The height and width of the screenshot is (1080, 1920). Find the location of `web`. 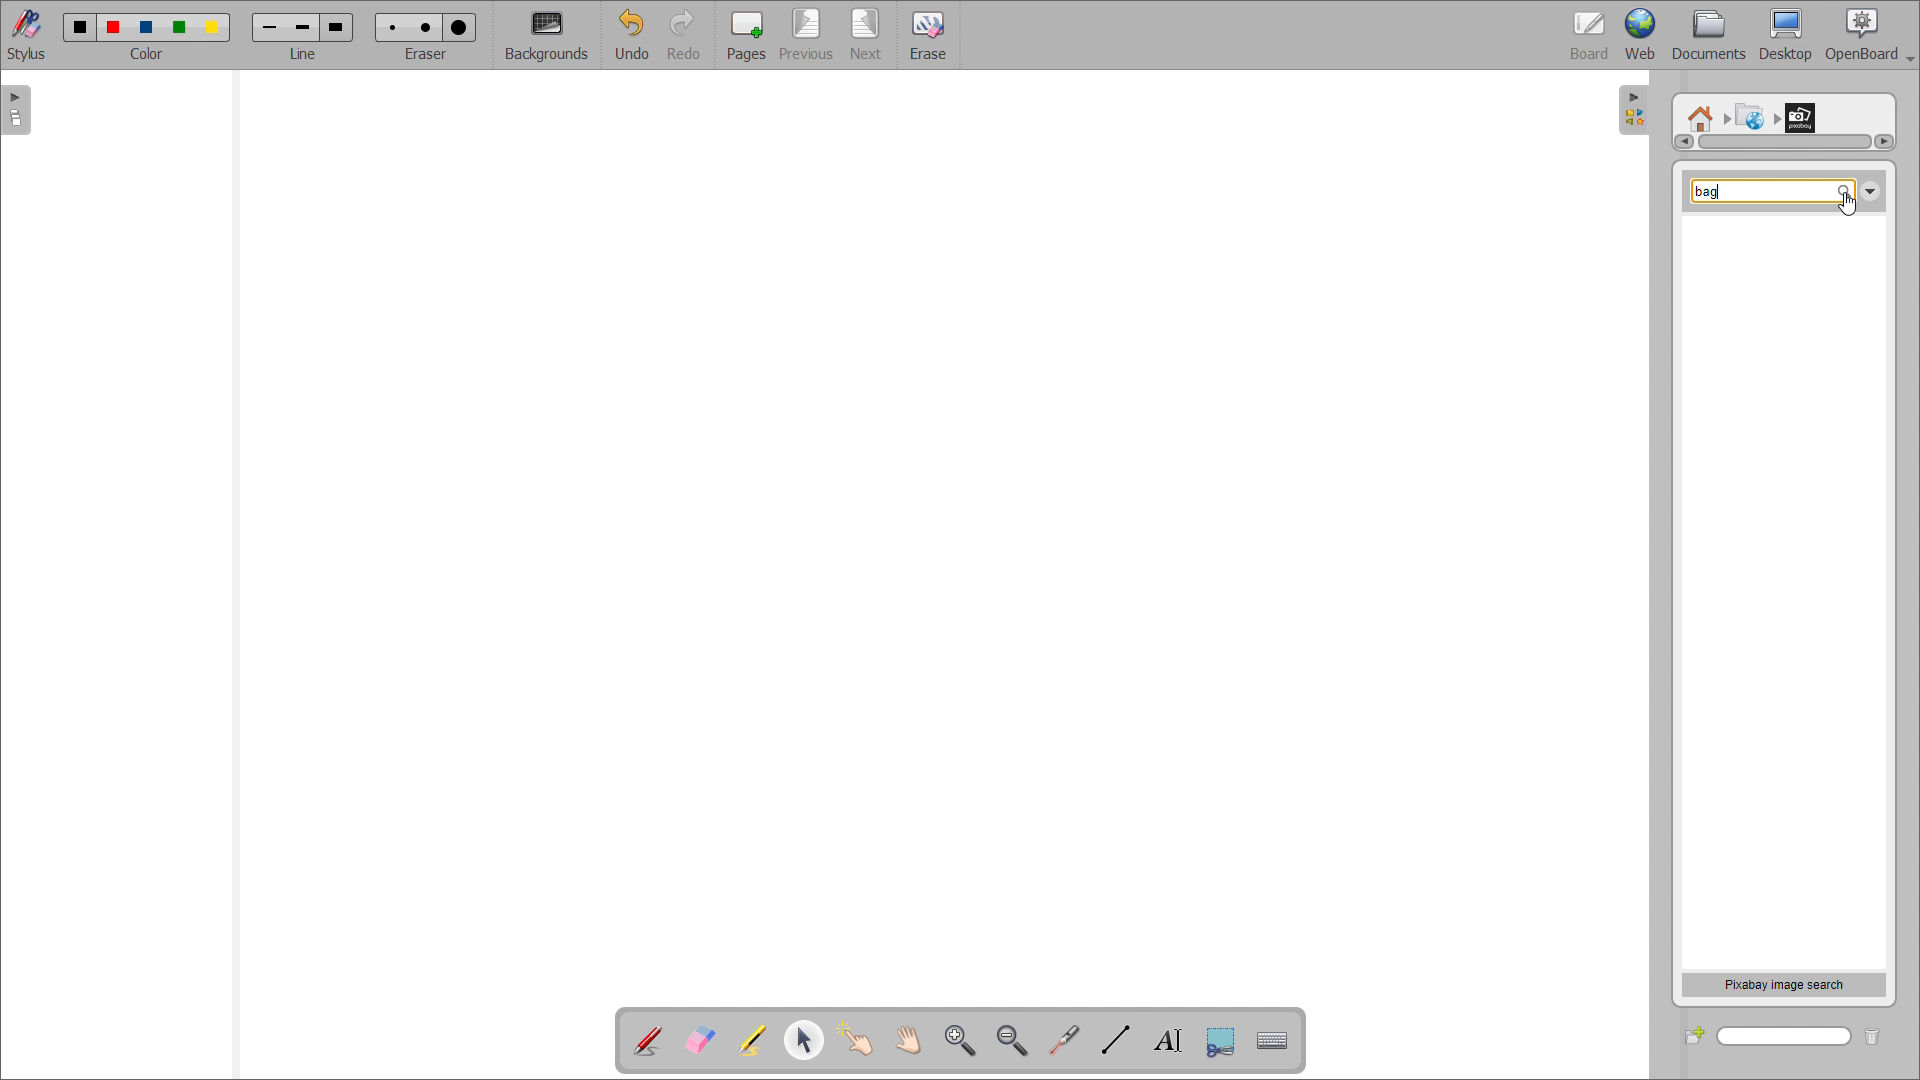

web is located at coordinates (1641, 35).